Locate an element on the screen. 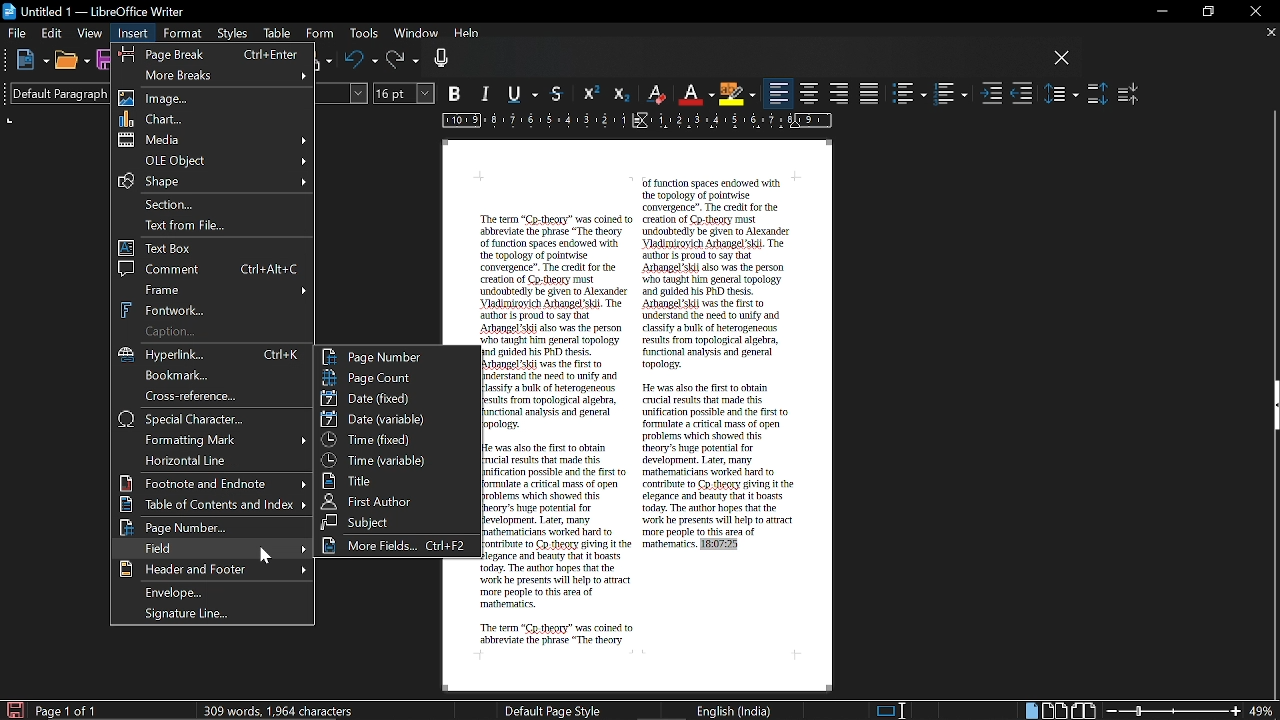  Page count is located at coordinates (397, 377).